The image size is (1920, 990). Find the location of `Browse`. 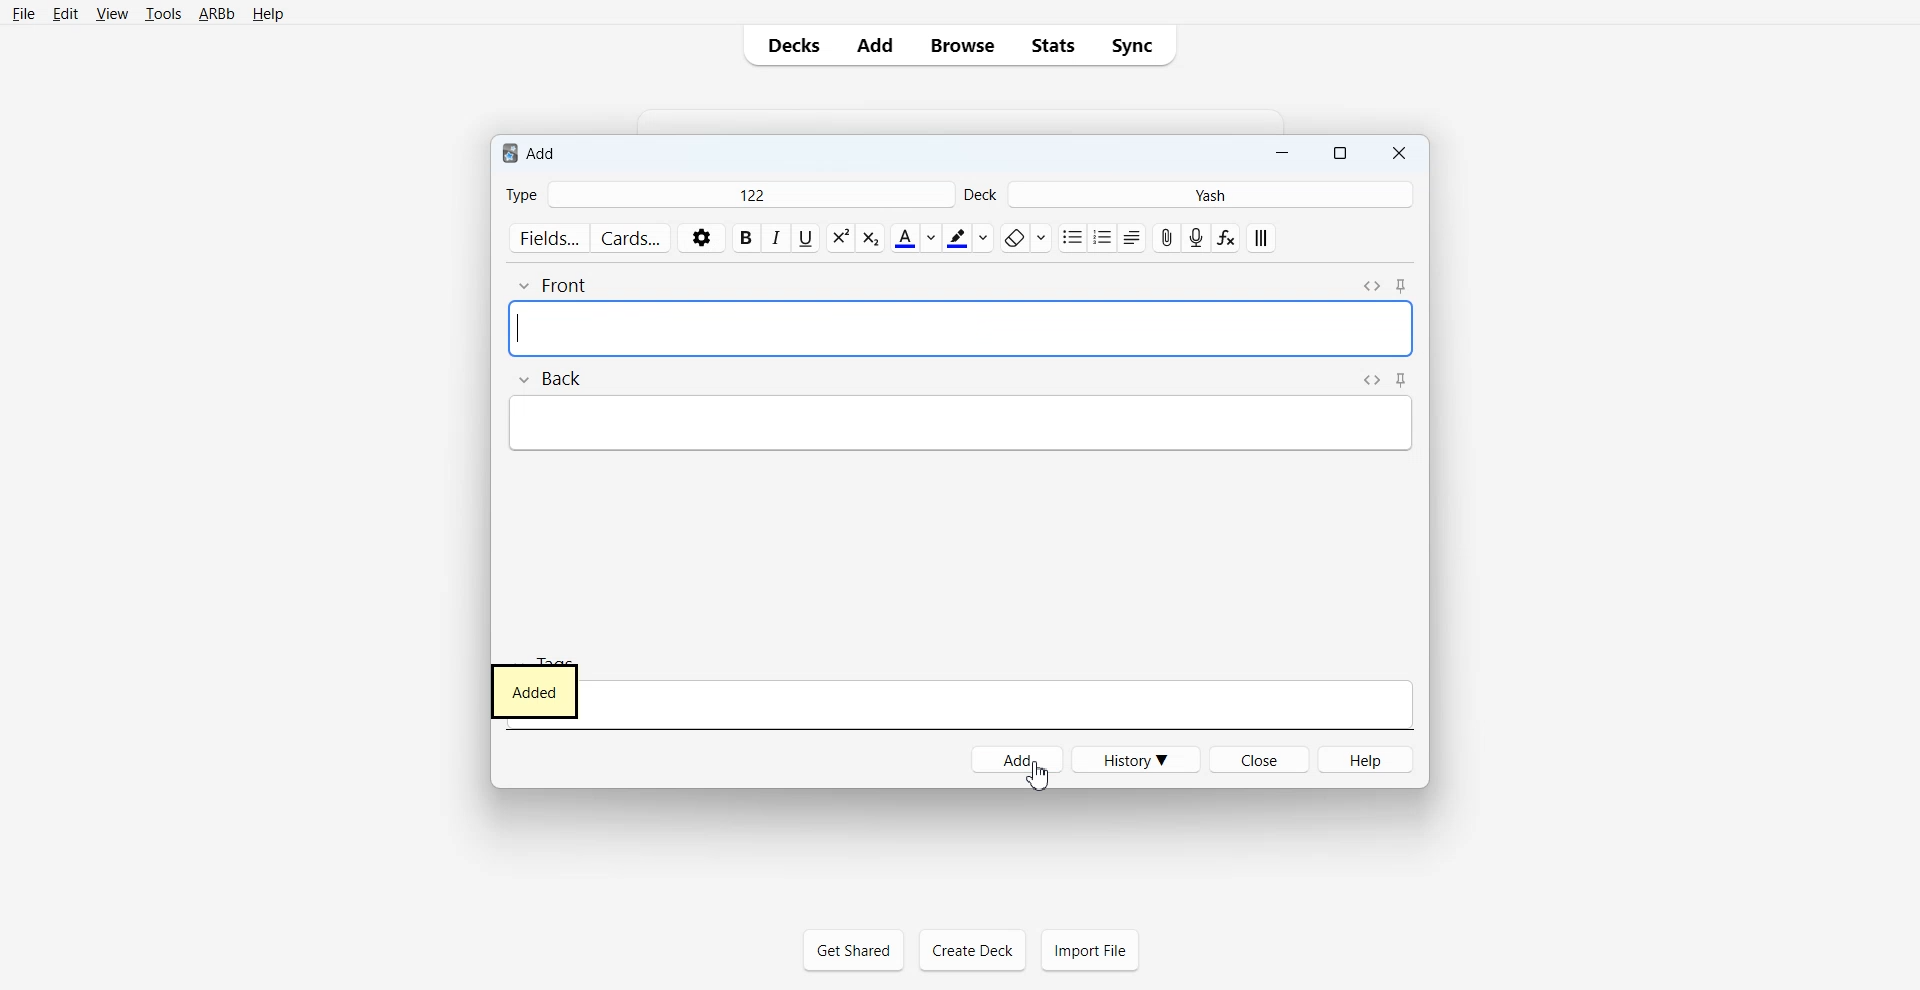

Browse is located at coordinates (961, 45).